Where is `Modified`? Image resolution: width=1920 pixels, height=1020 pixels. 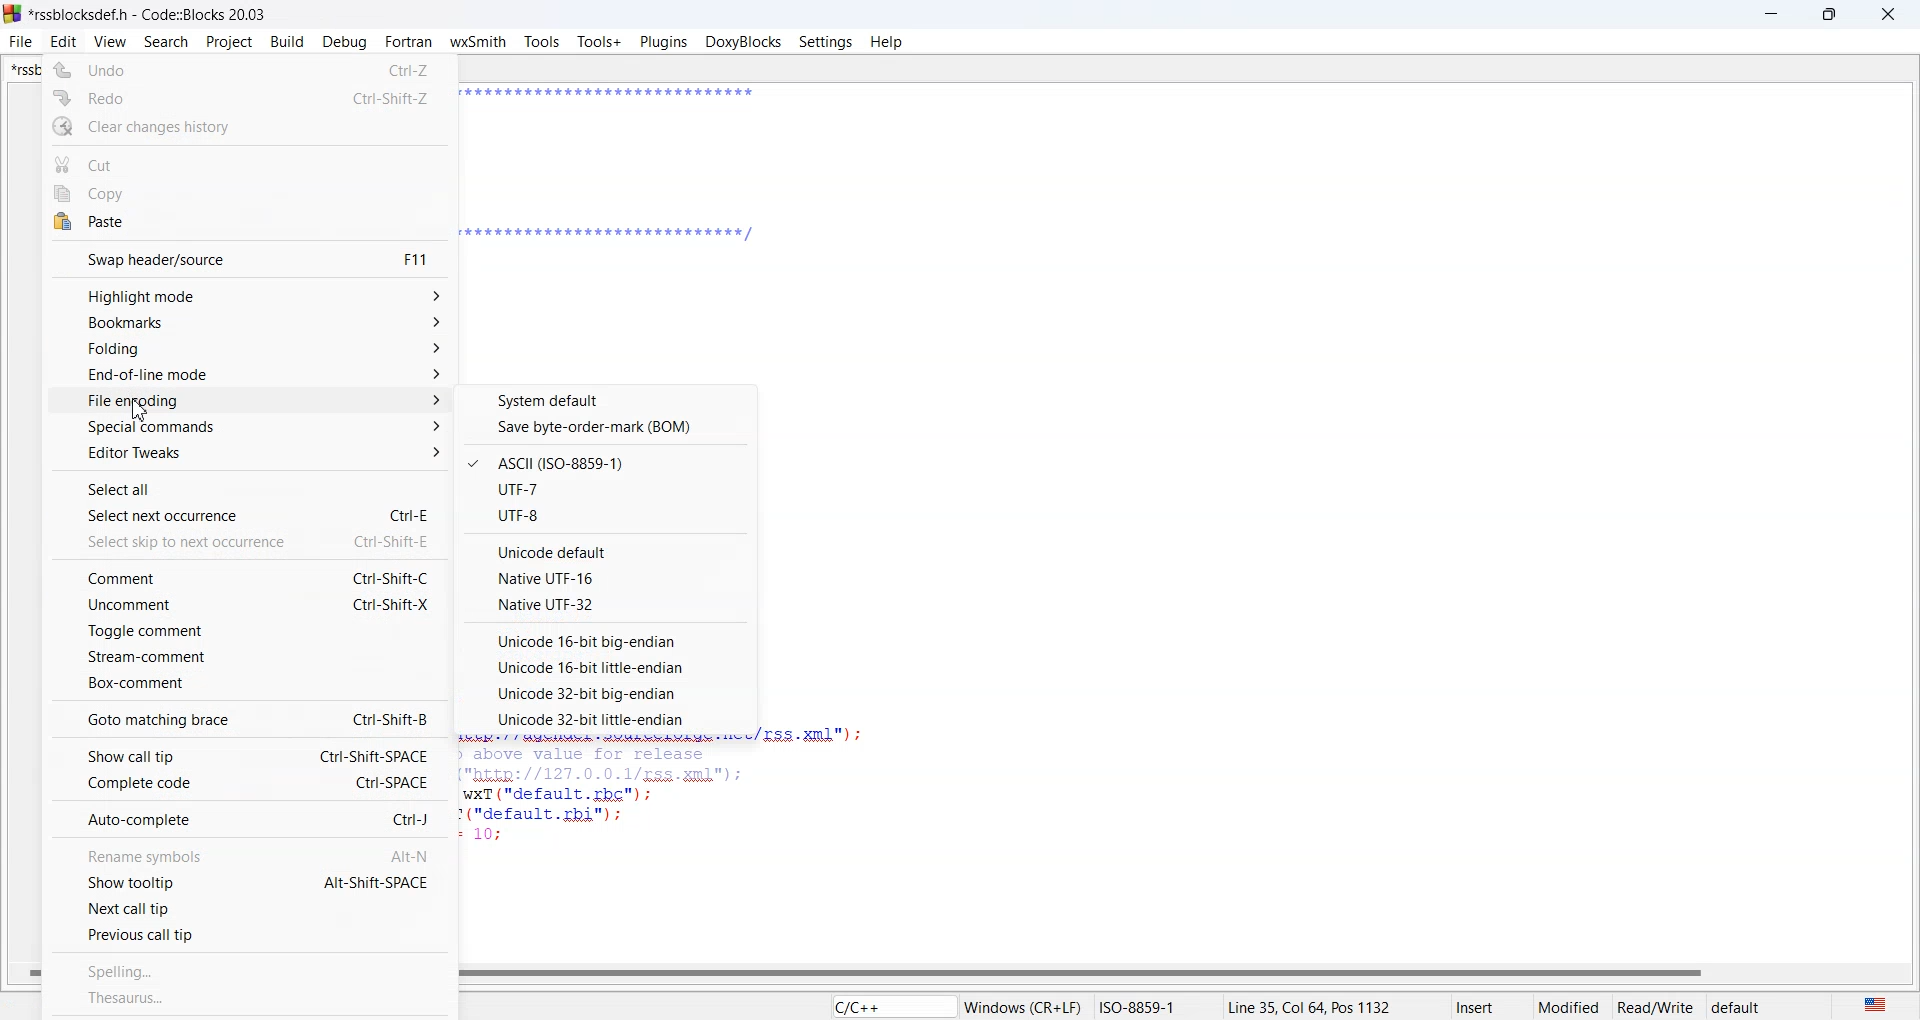 Modified is located at coordinates (1571, 1005).